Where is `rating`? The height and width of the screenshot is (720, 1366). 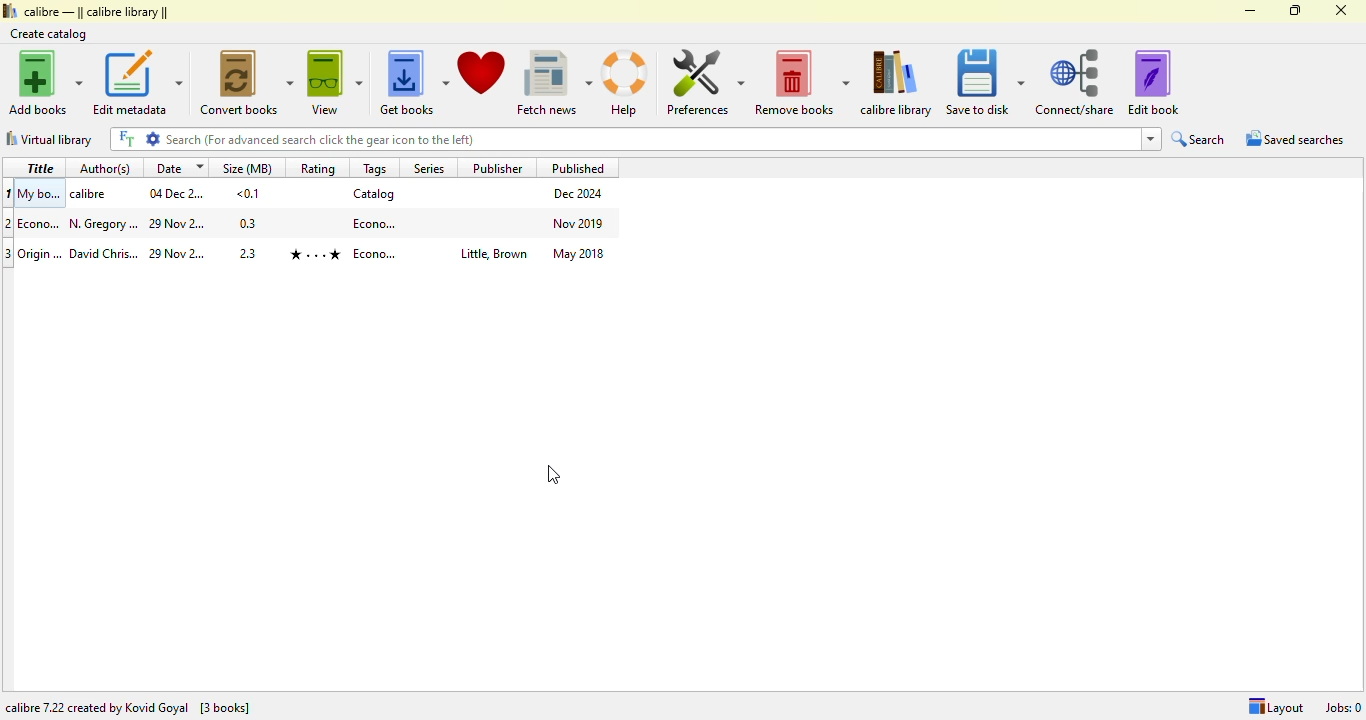 rating is located at coordinates (318, 168).